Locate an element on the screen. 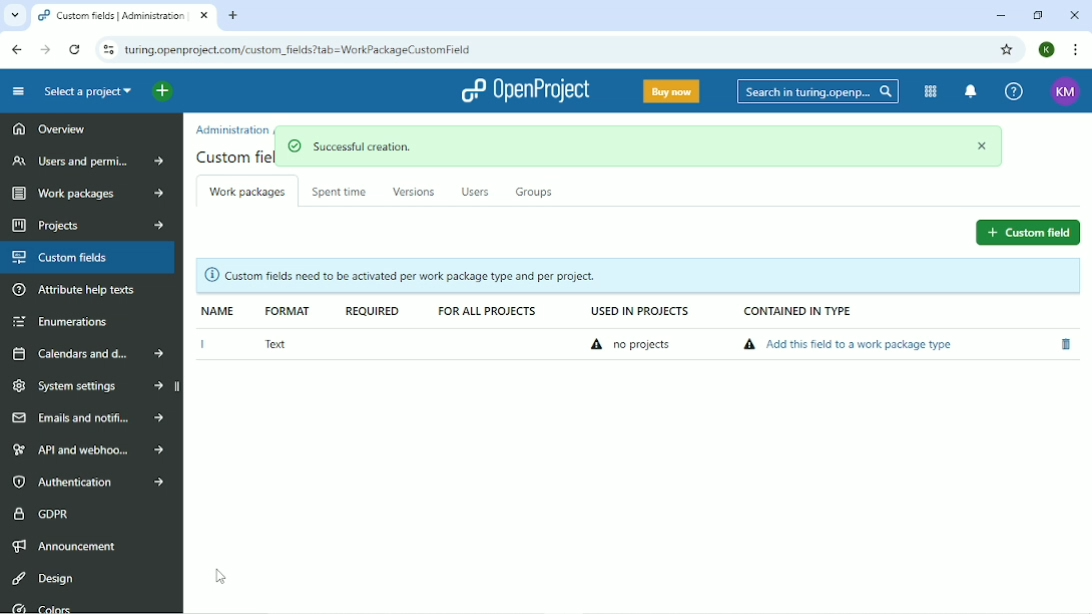 The height and width of the screenshot is (614, 1092). Search tabs is located at coordinates (14, 16).